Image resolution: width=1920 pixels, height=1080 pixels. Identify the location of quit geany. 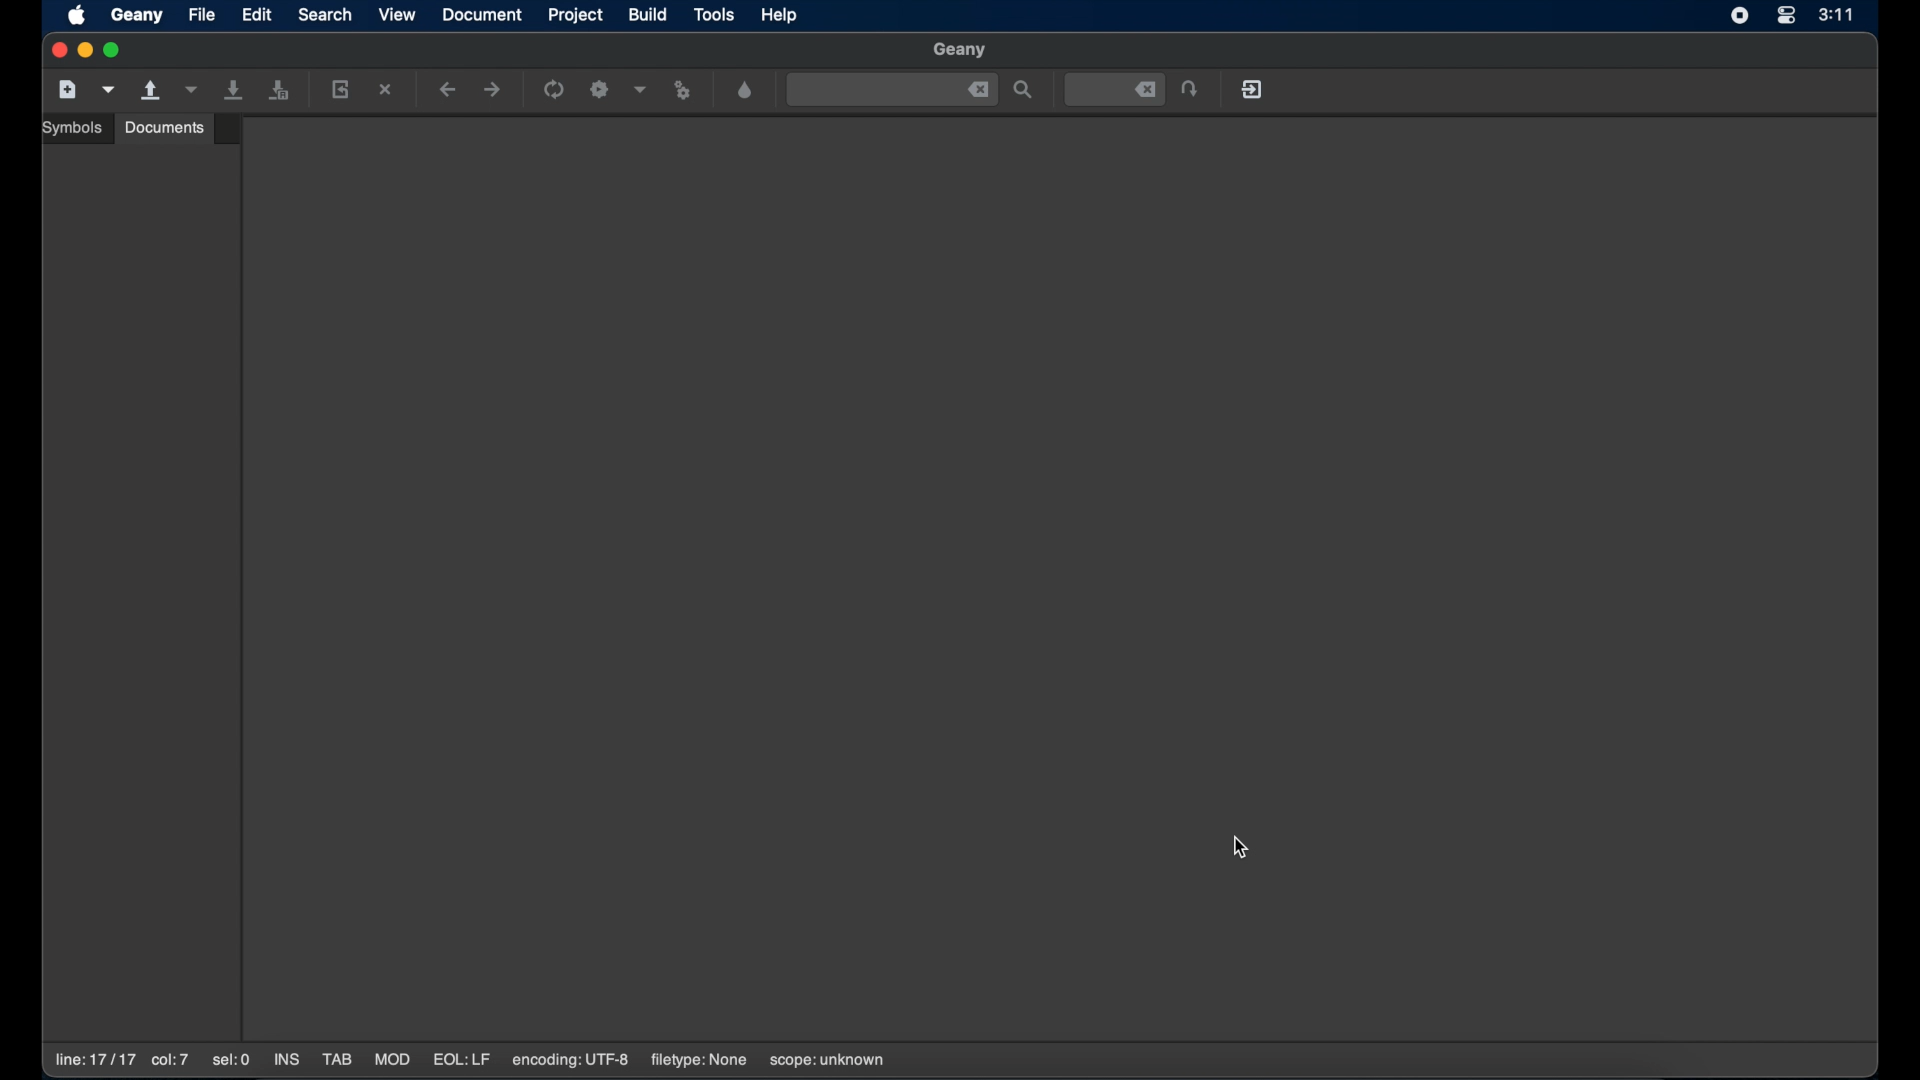
(1254, 89).